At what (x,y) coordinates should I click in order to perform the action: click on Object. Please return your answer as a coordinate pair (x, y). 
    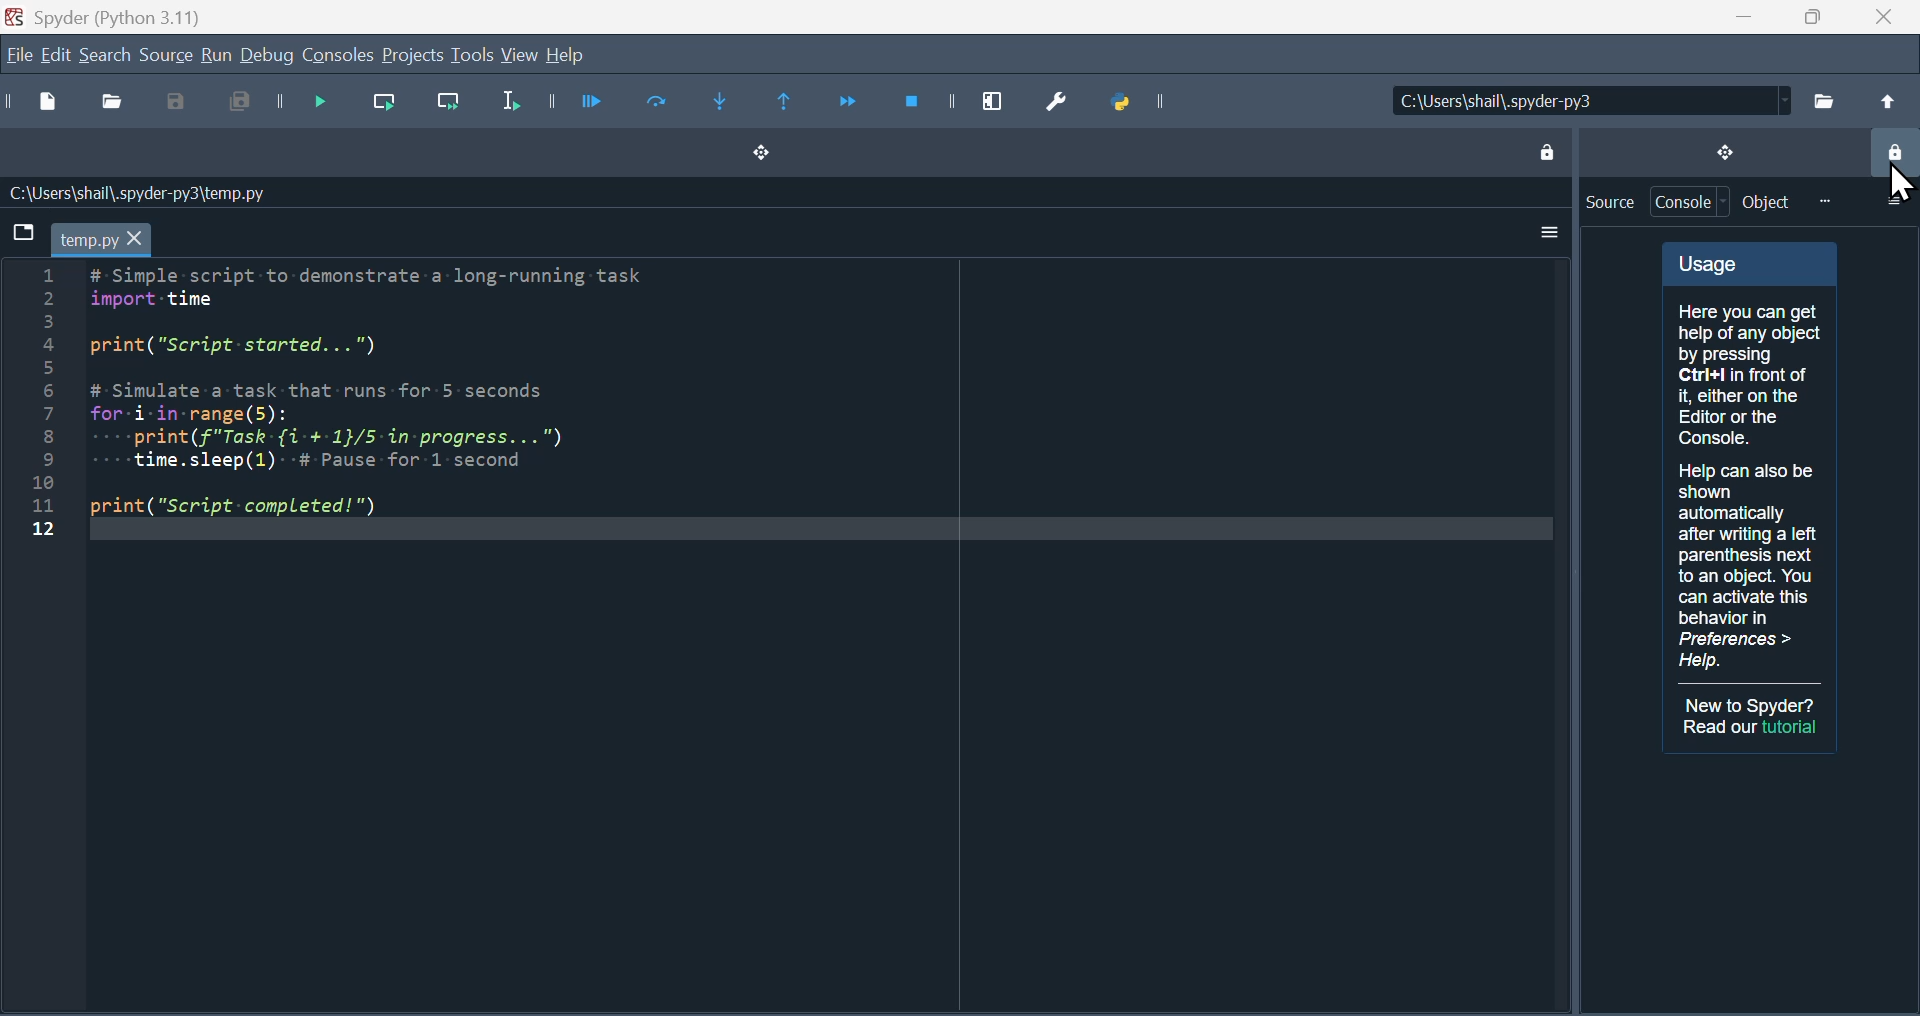
    Looking at the image, I should click on (1767, 202).